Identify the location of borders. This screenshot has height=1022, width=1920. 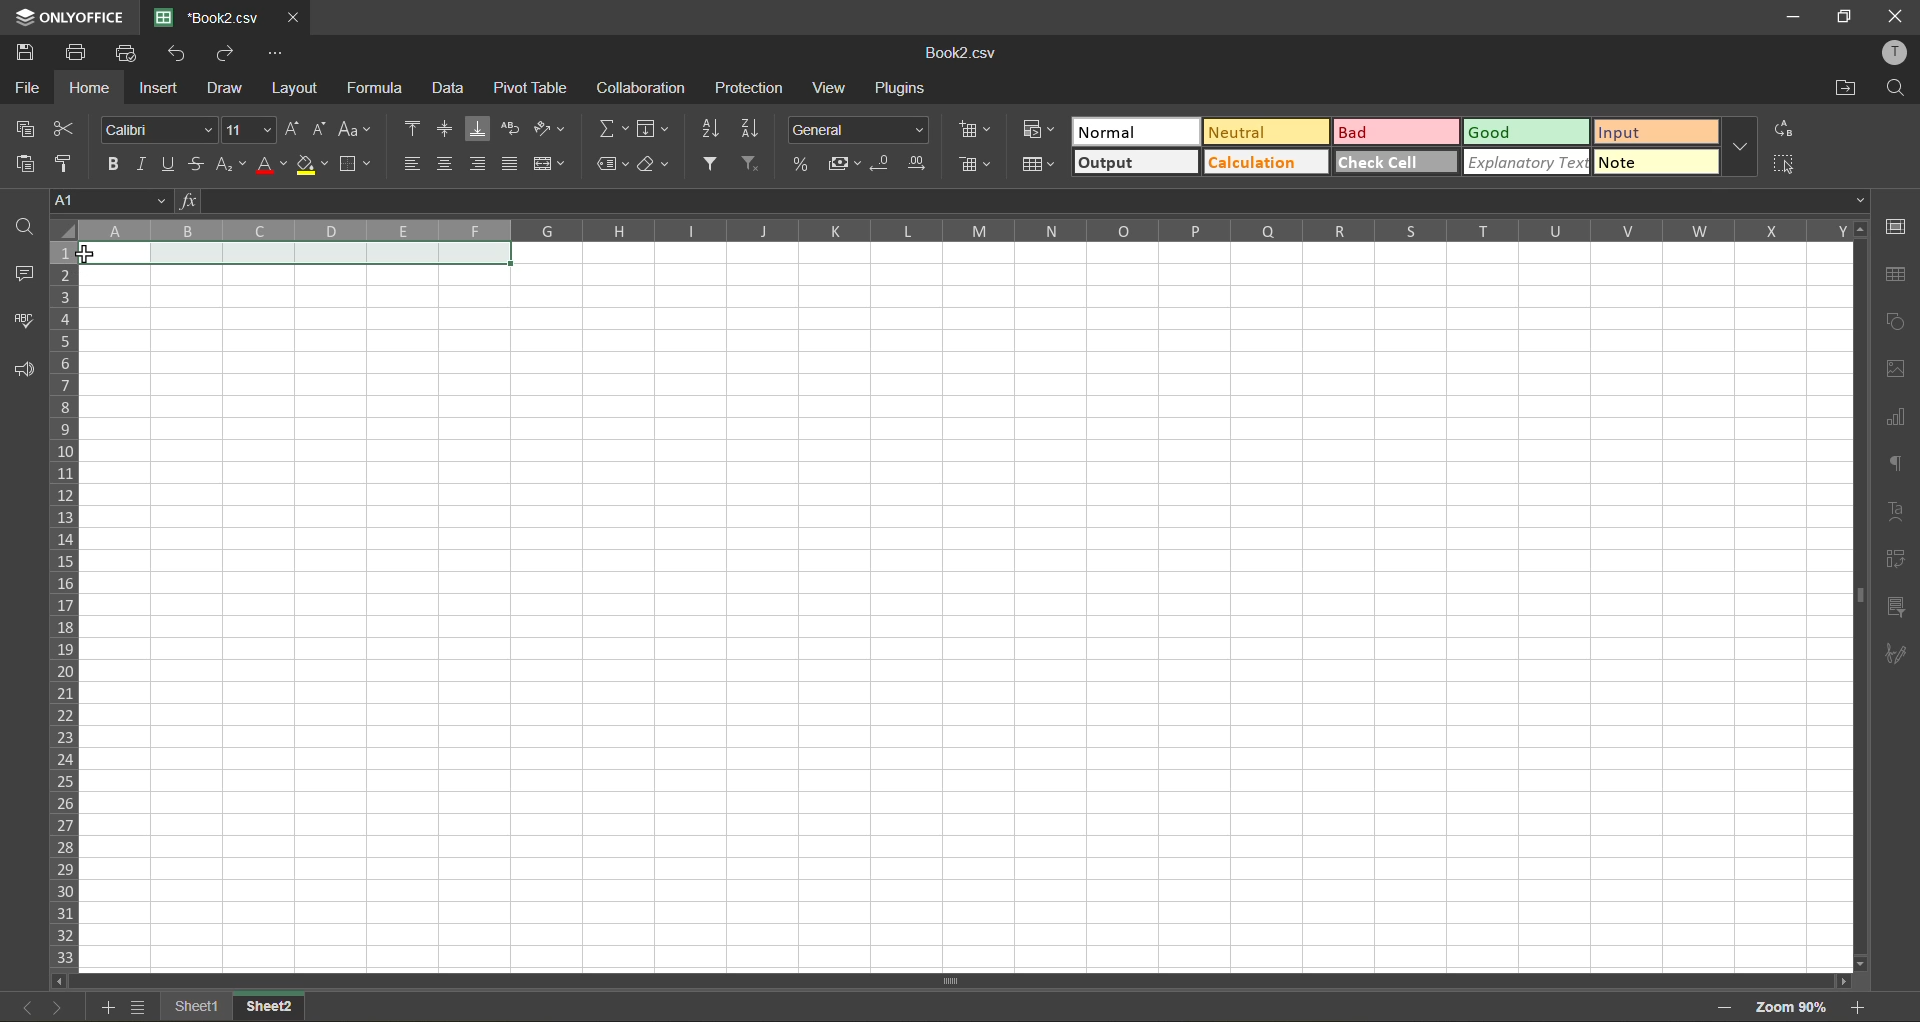
(358, 164).